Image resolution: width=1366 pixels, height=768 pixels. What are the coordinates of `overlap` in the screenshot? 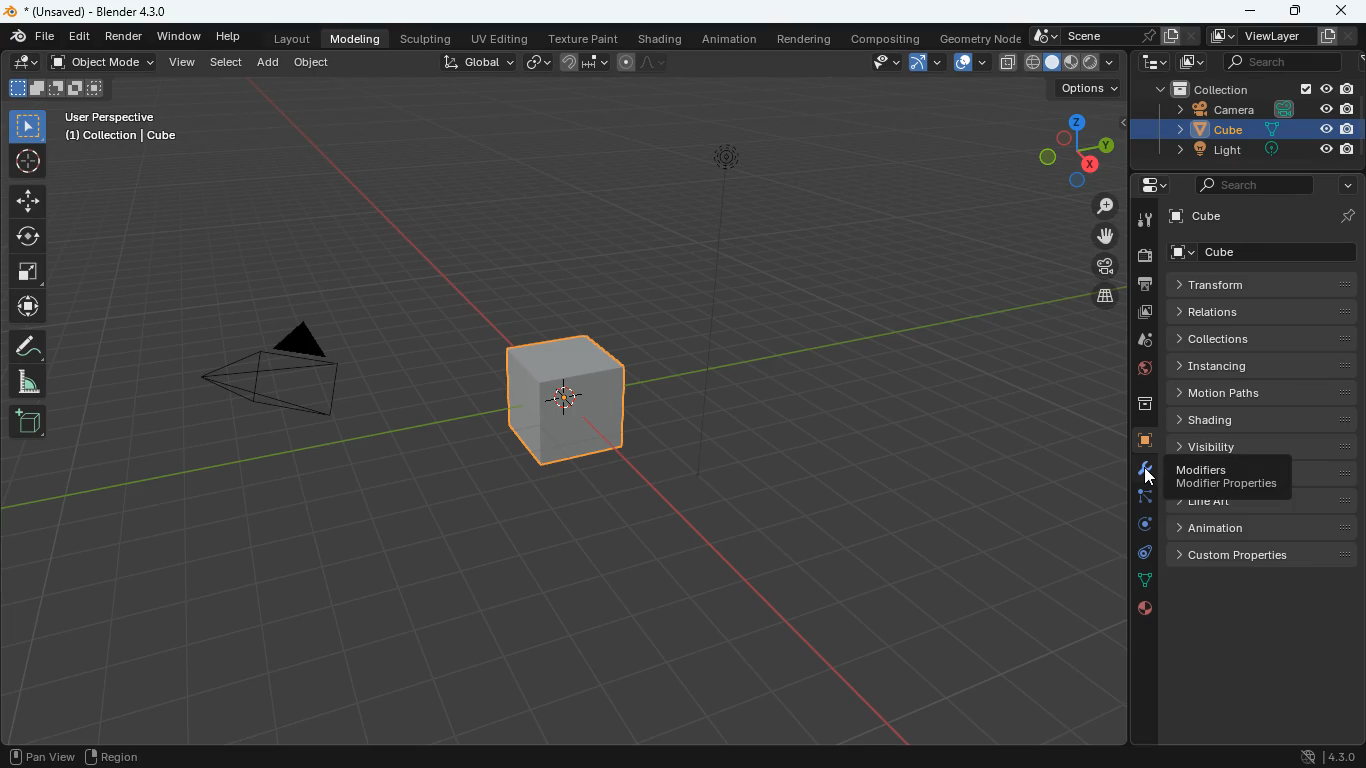 It's located at (966, 63).